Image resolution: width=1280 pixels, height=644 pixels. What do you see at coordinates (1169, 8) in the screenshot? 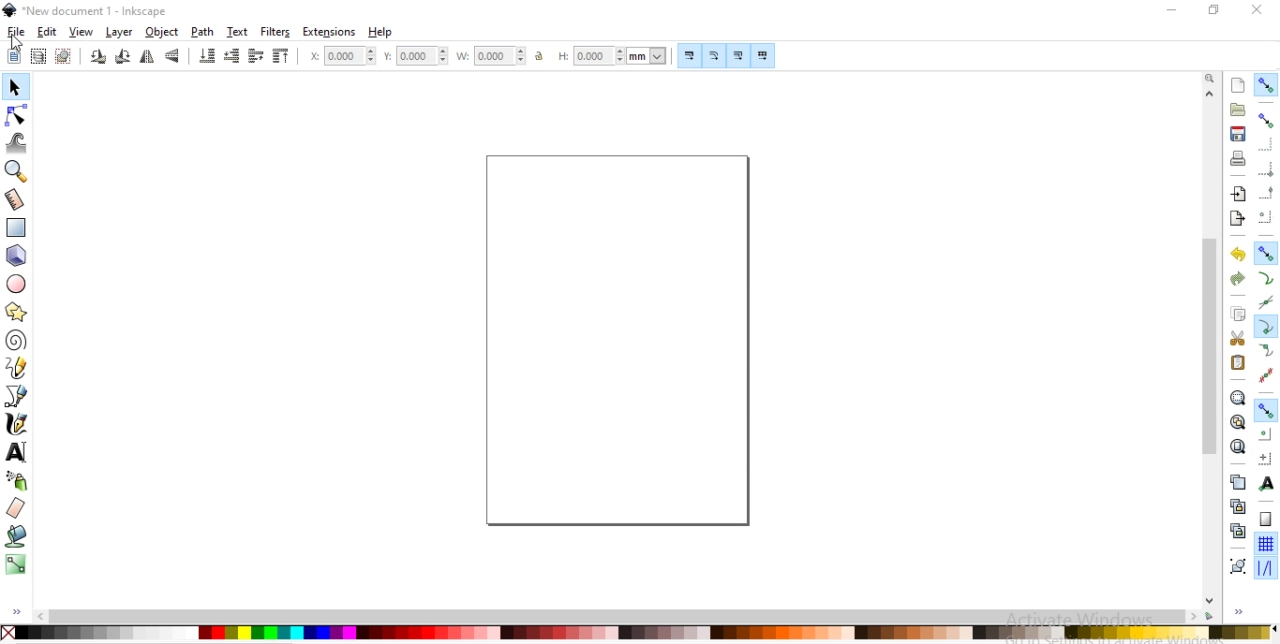
I see `minimize` at bounding box center [1169, 8].